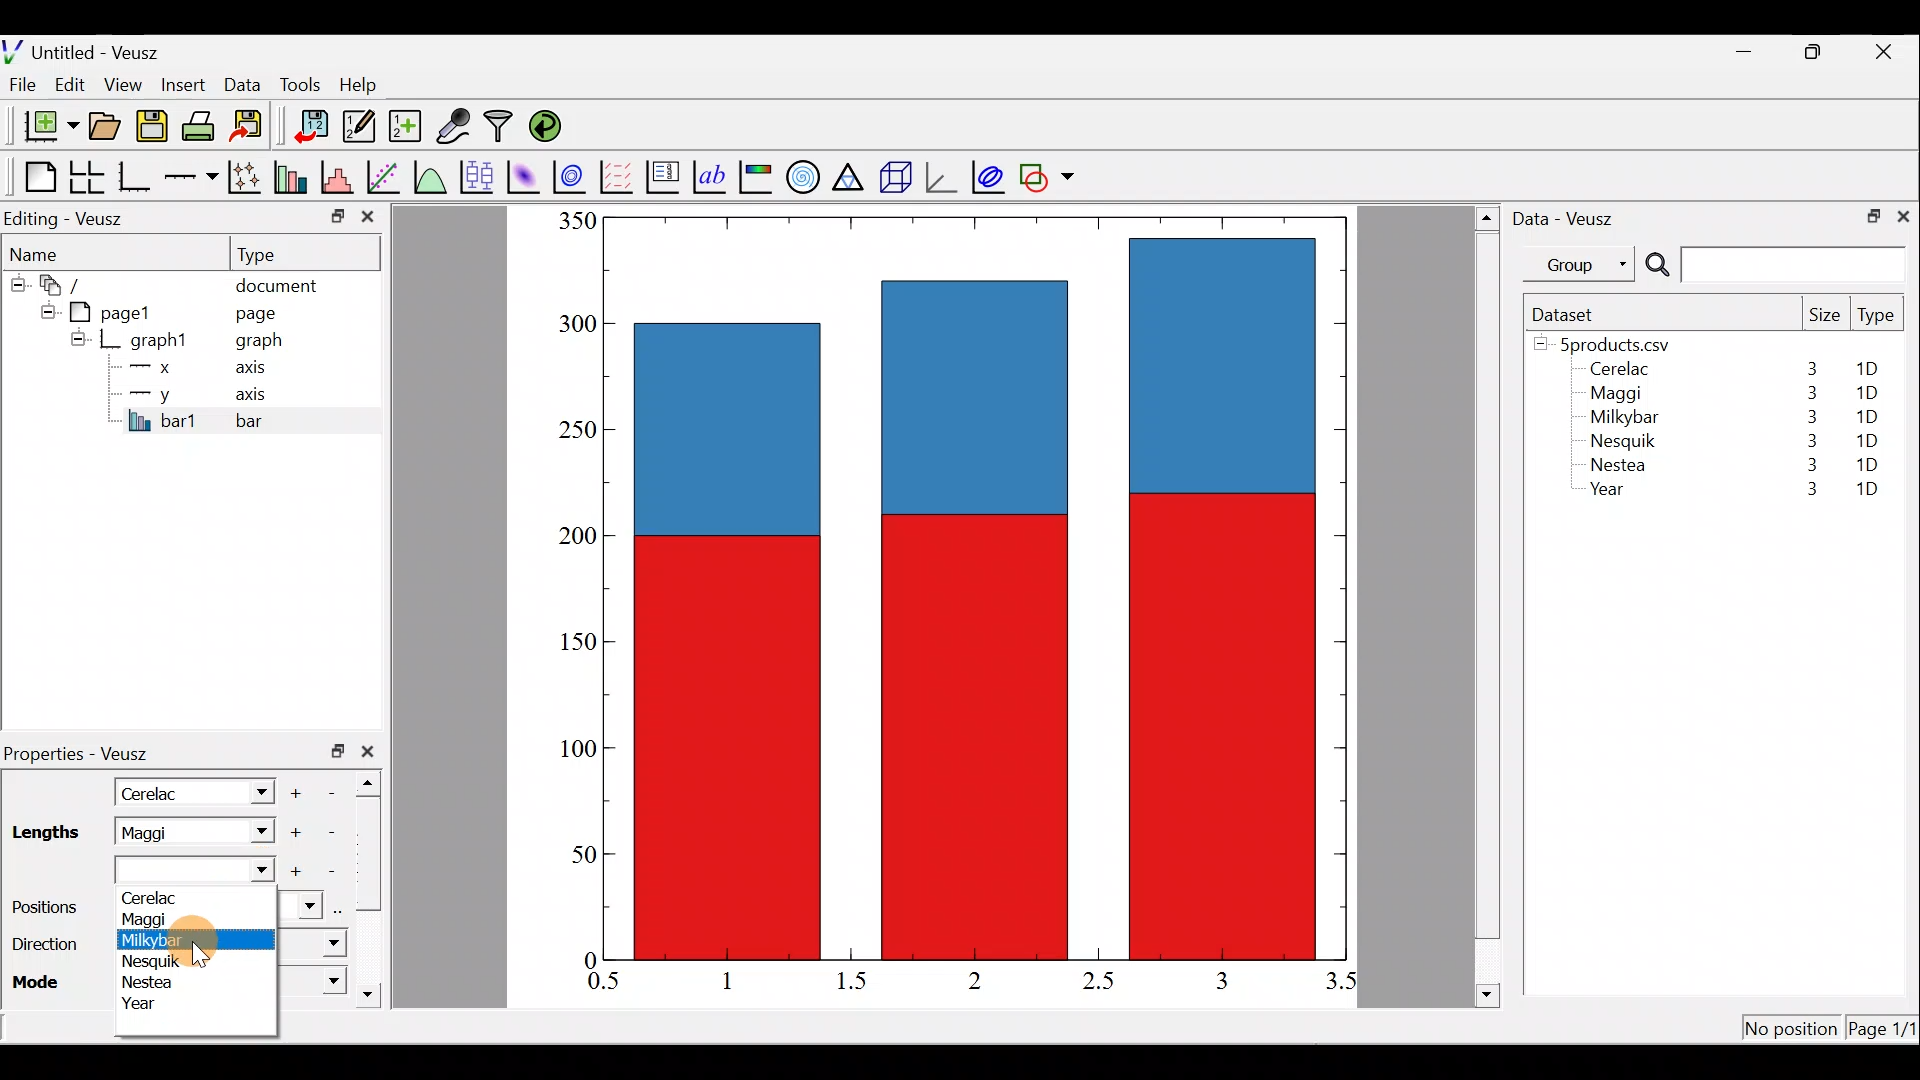  I want to click on Remove item, so click(338, 791).